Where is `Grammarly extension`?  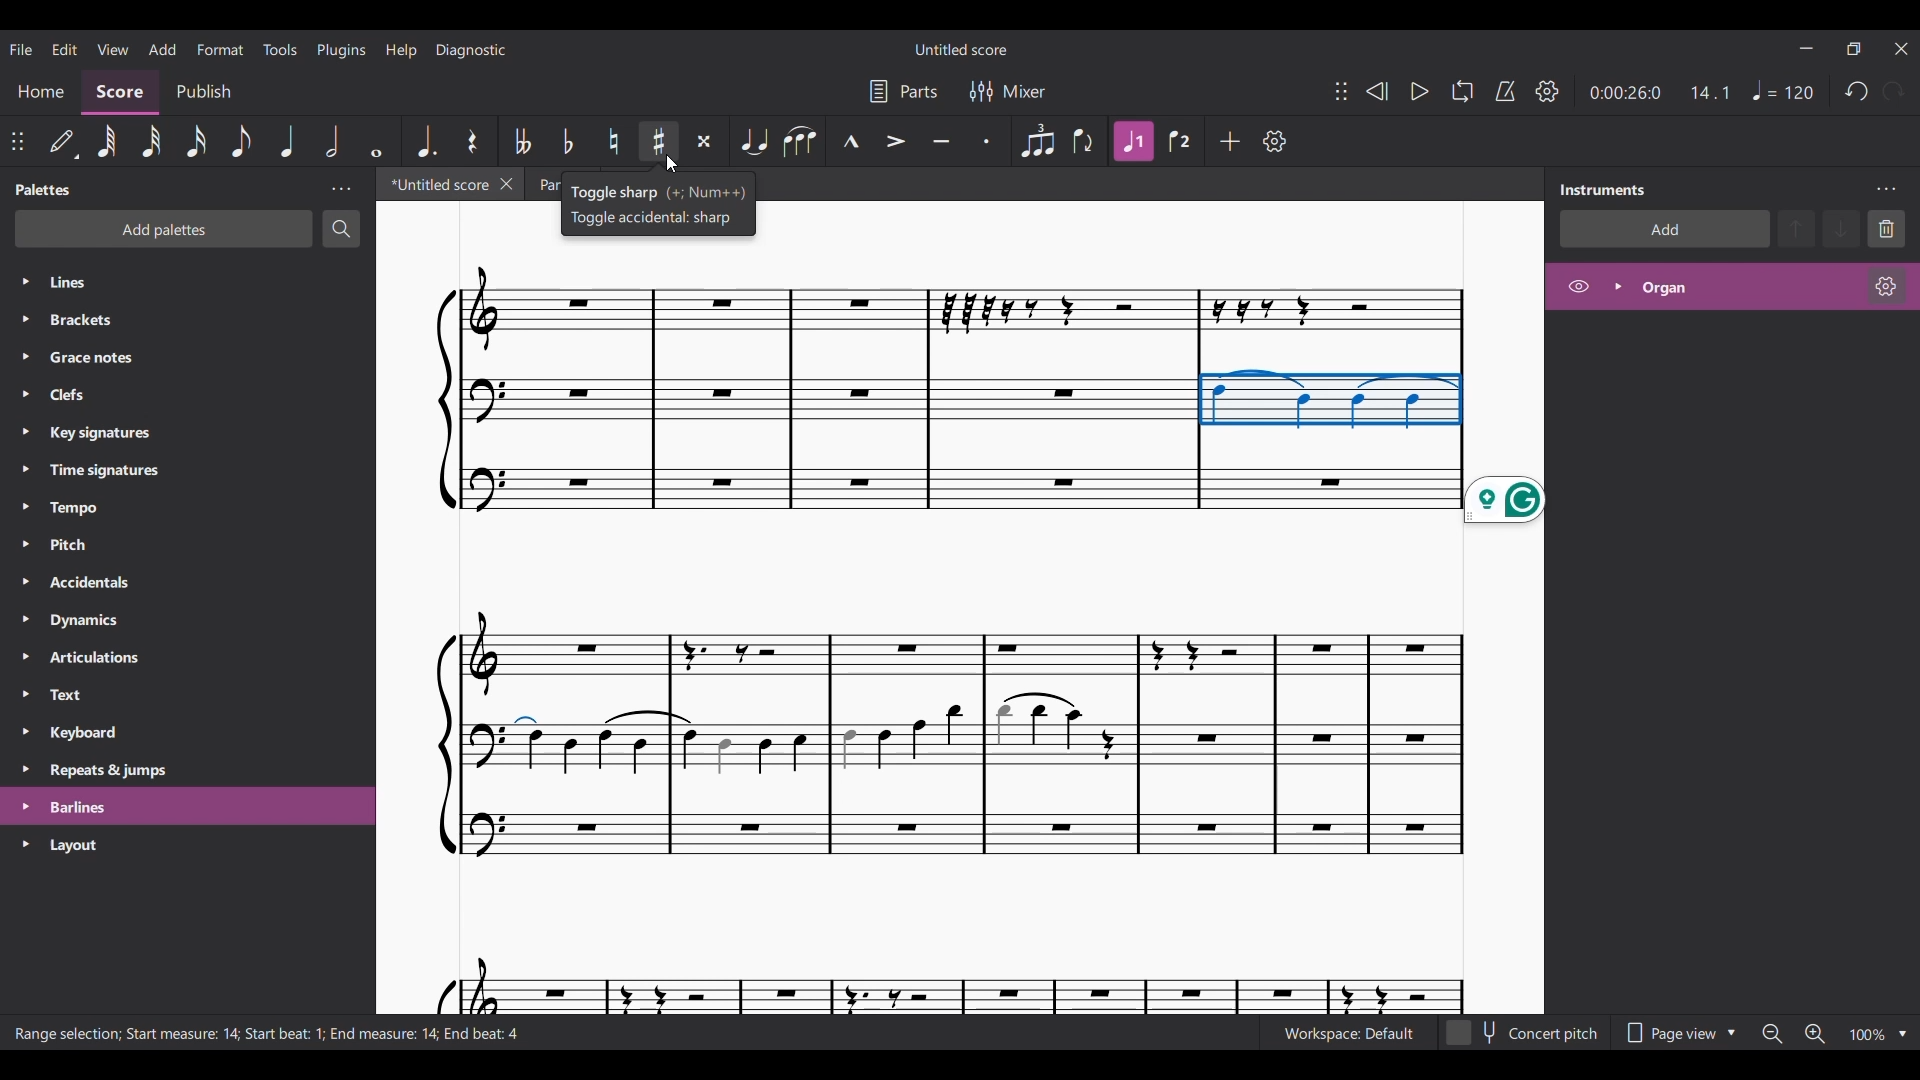
Grammarly extension is located at coordinates (1505, 500).